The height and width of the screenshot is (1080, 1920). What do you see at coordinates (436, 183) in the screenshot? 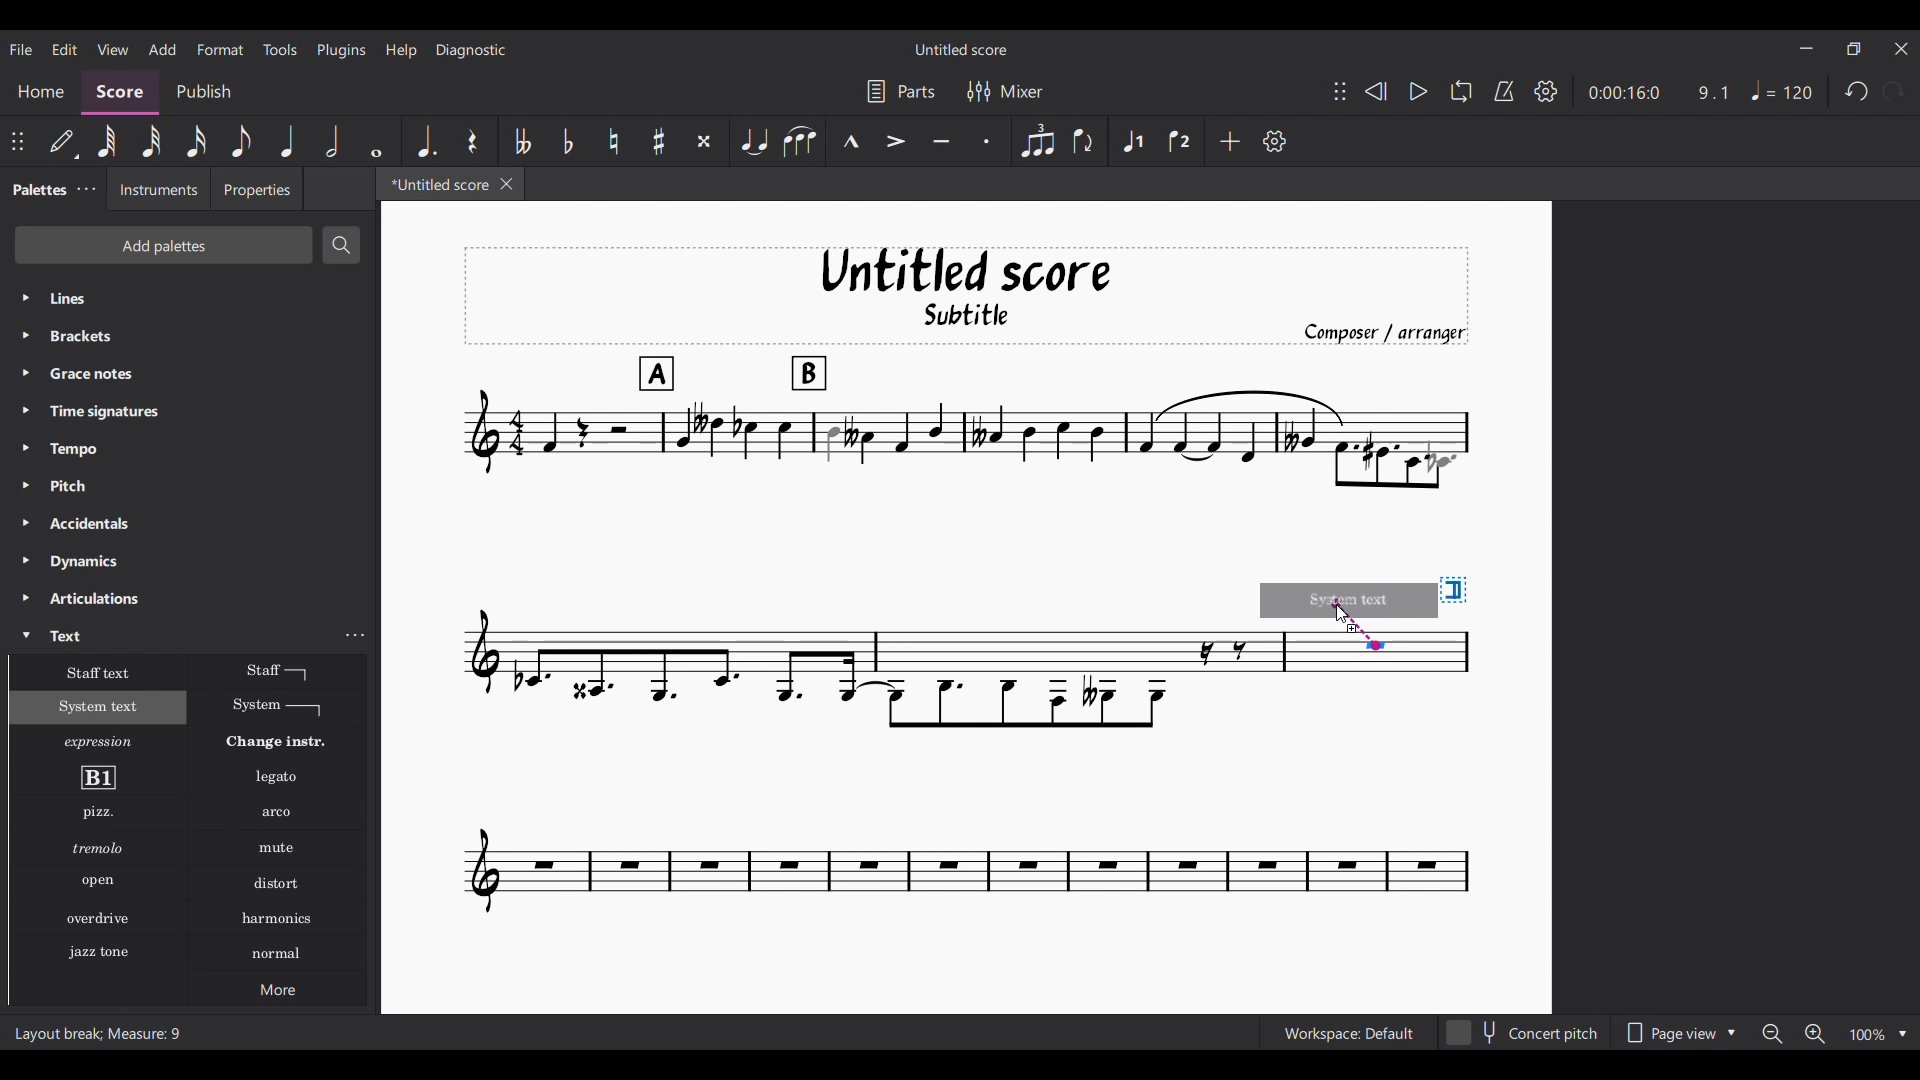
I see `*Untitled score, current tab` at bounding box center [436, 183].